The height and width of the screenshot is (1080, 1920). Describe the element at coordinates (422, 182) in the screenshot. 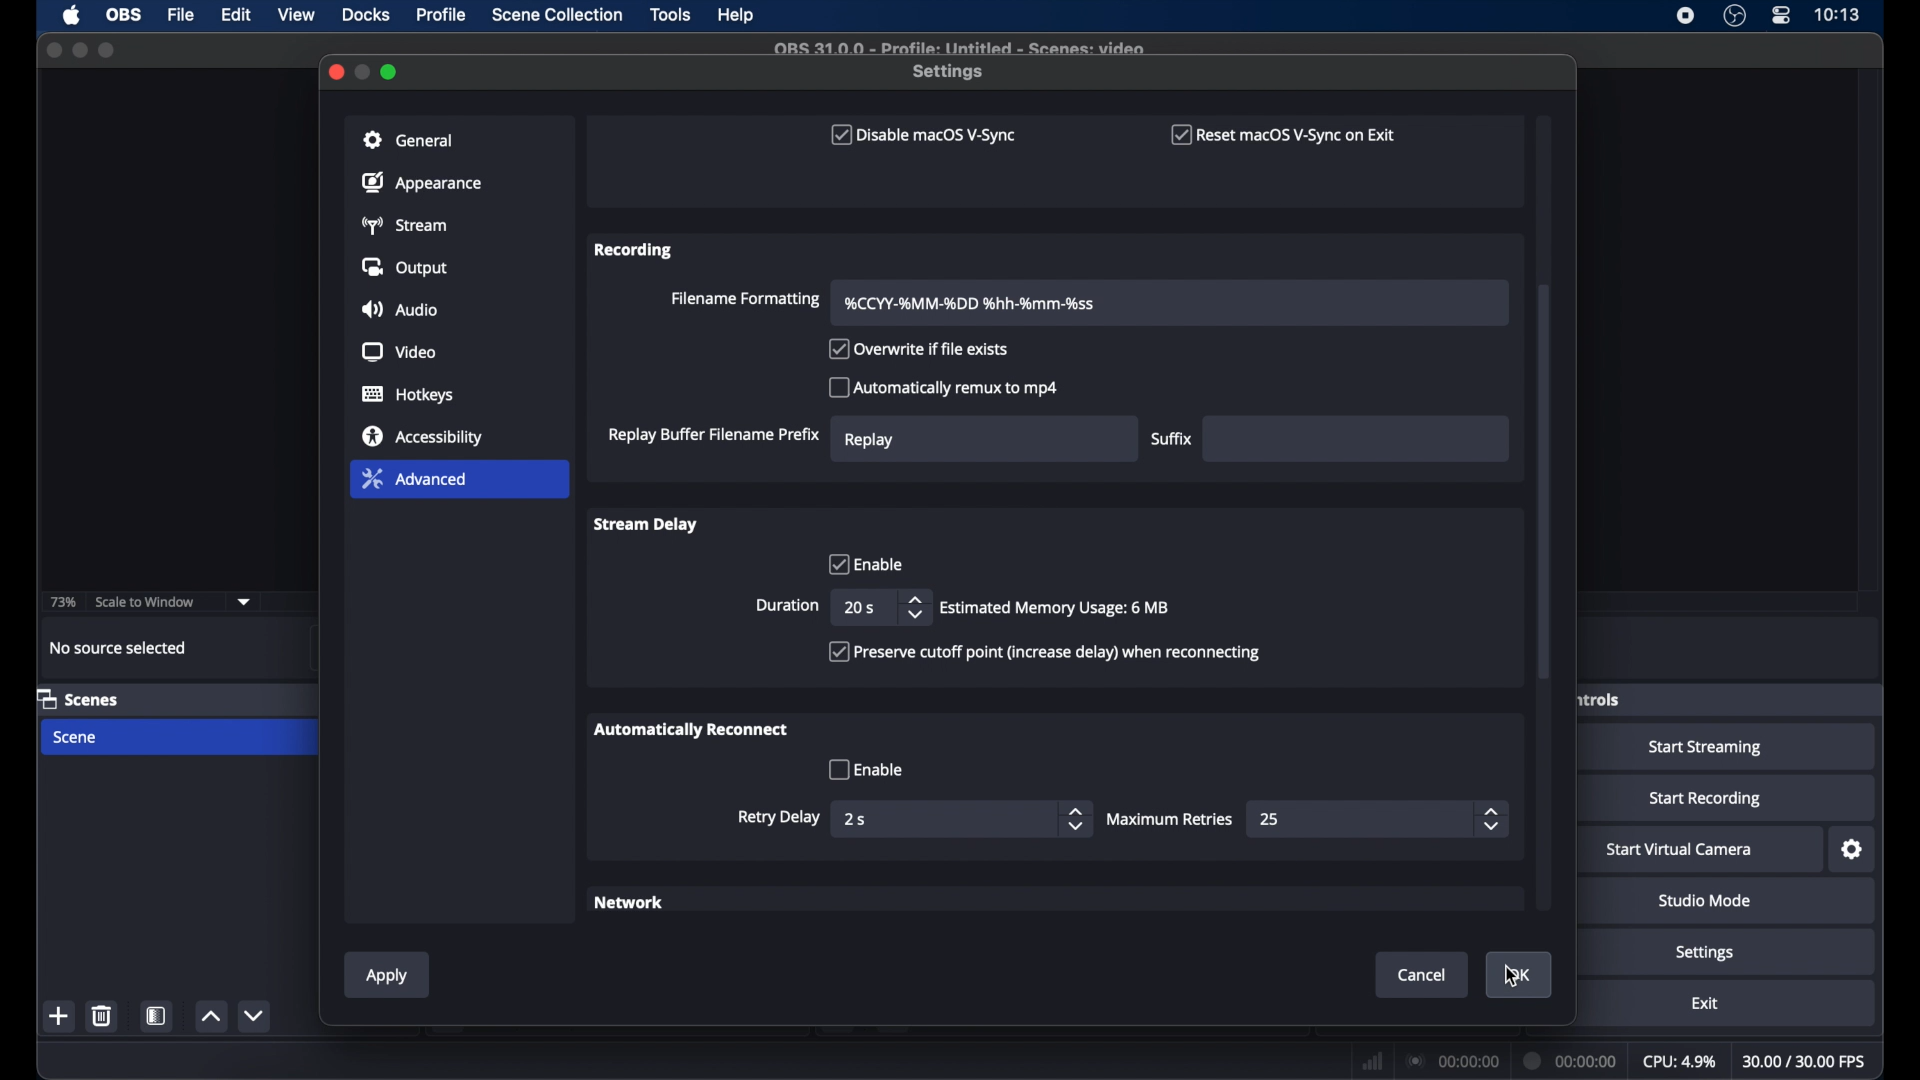

I see `appearance` at that location.